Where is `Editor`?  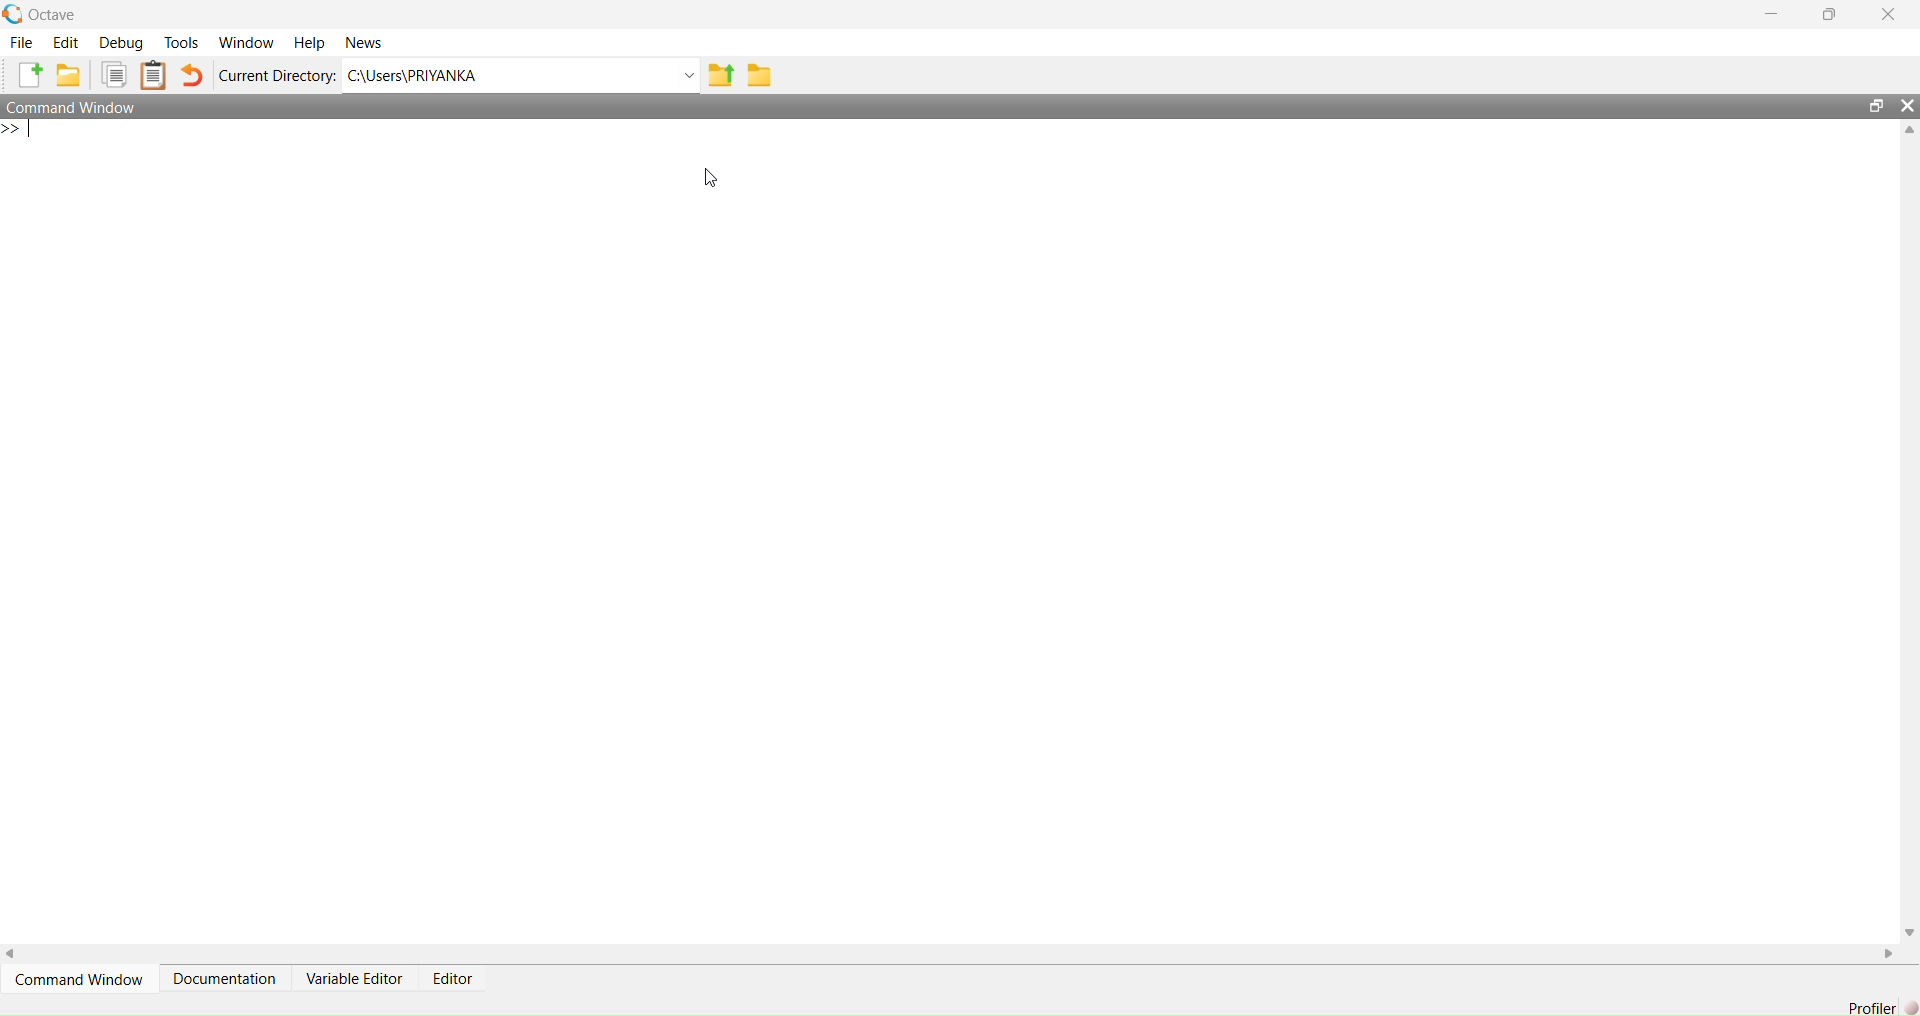 Editor is located at coordinates (453, 978).